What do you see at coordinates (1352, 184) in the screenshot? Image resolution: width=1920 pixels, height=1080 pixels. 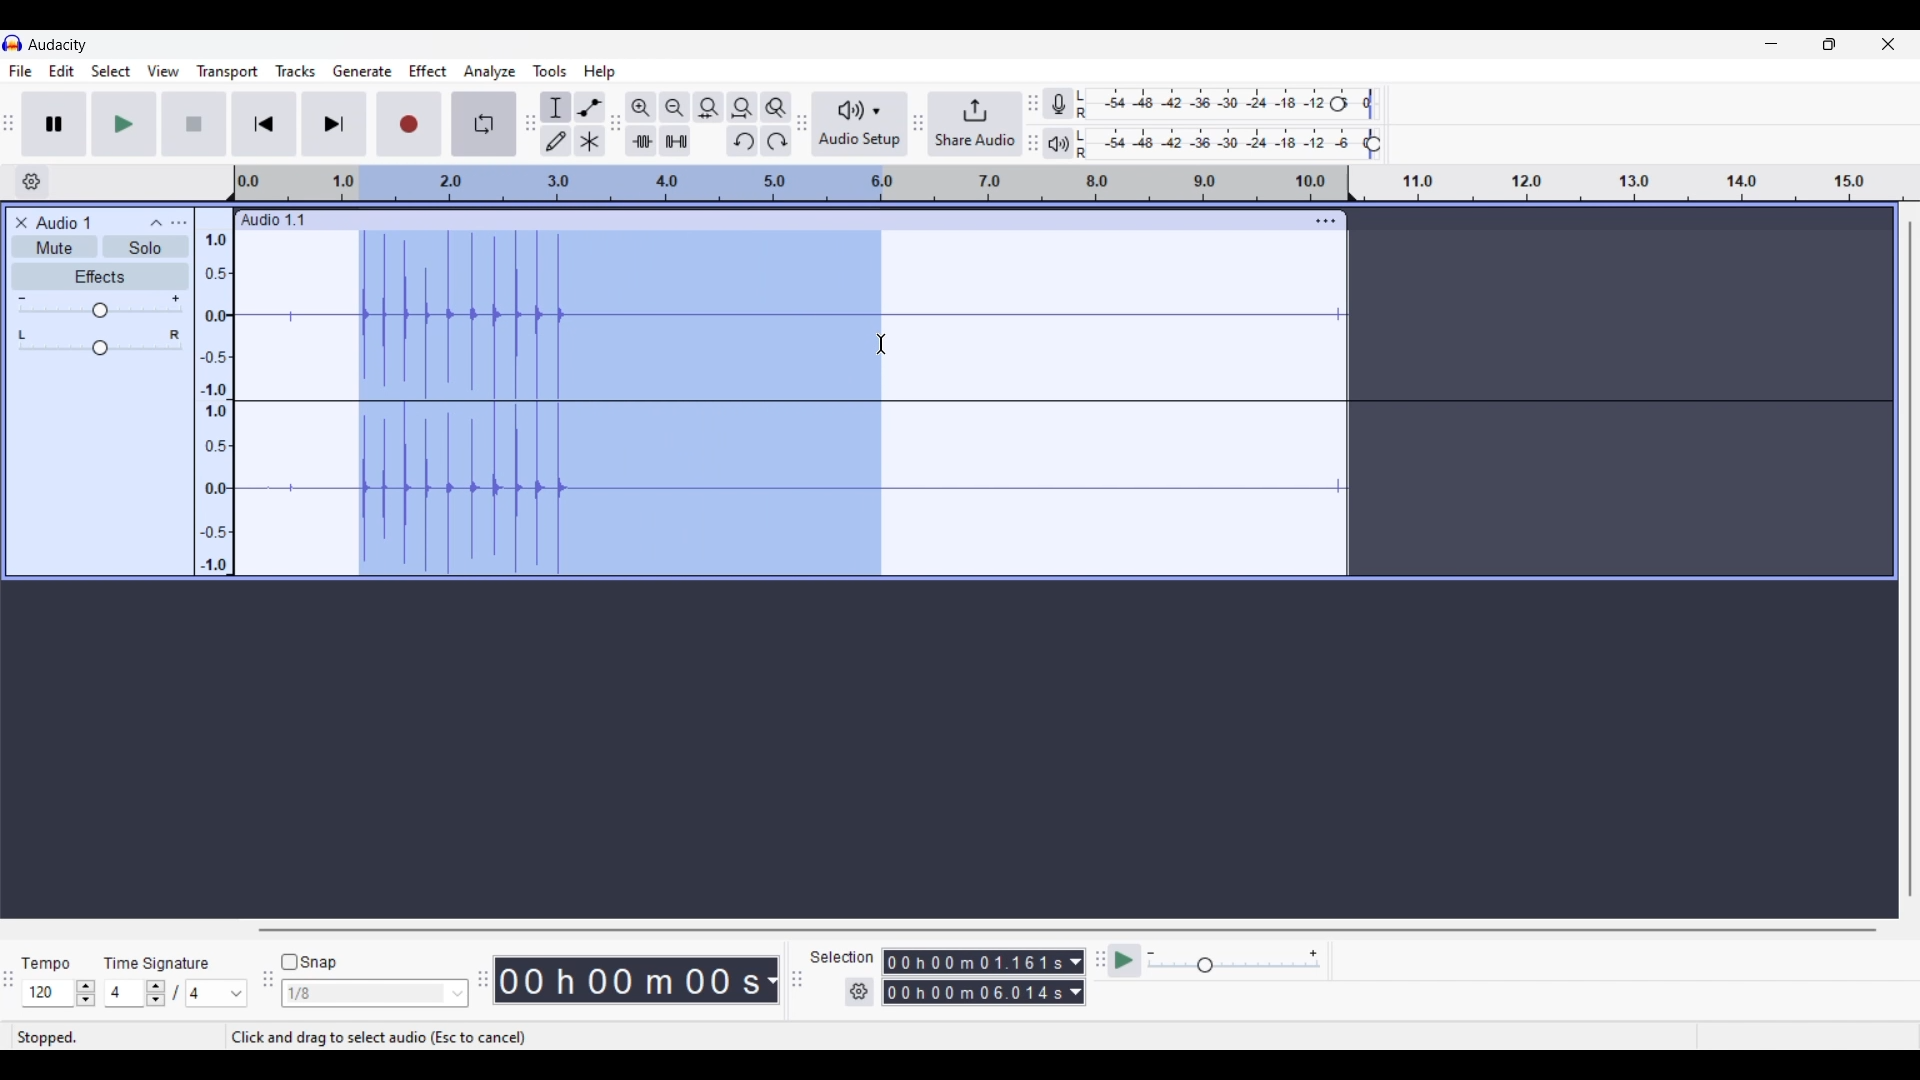 I see `Track header` at bounding box center [1352, 184].